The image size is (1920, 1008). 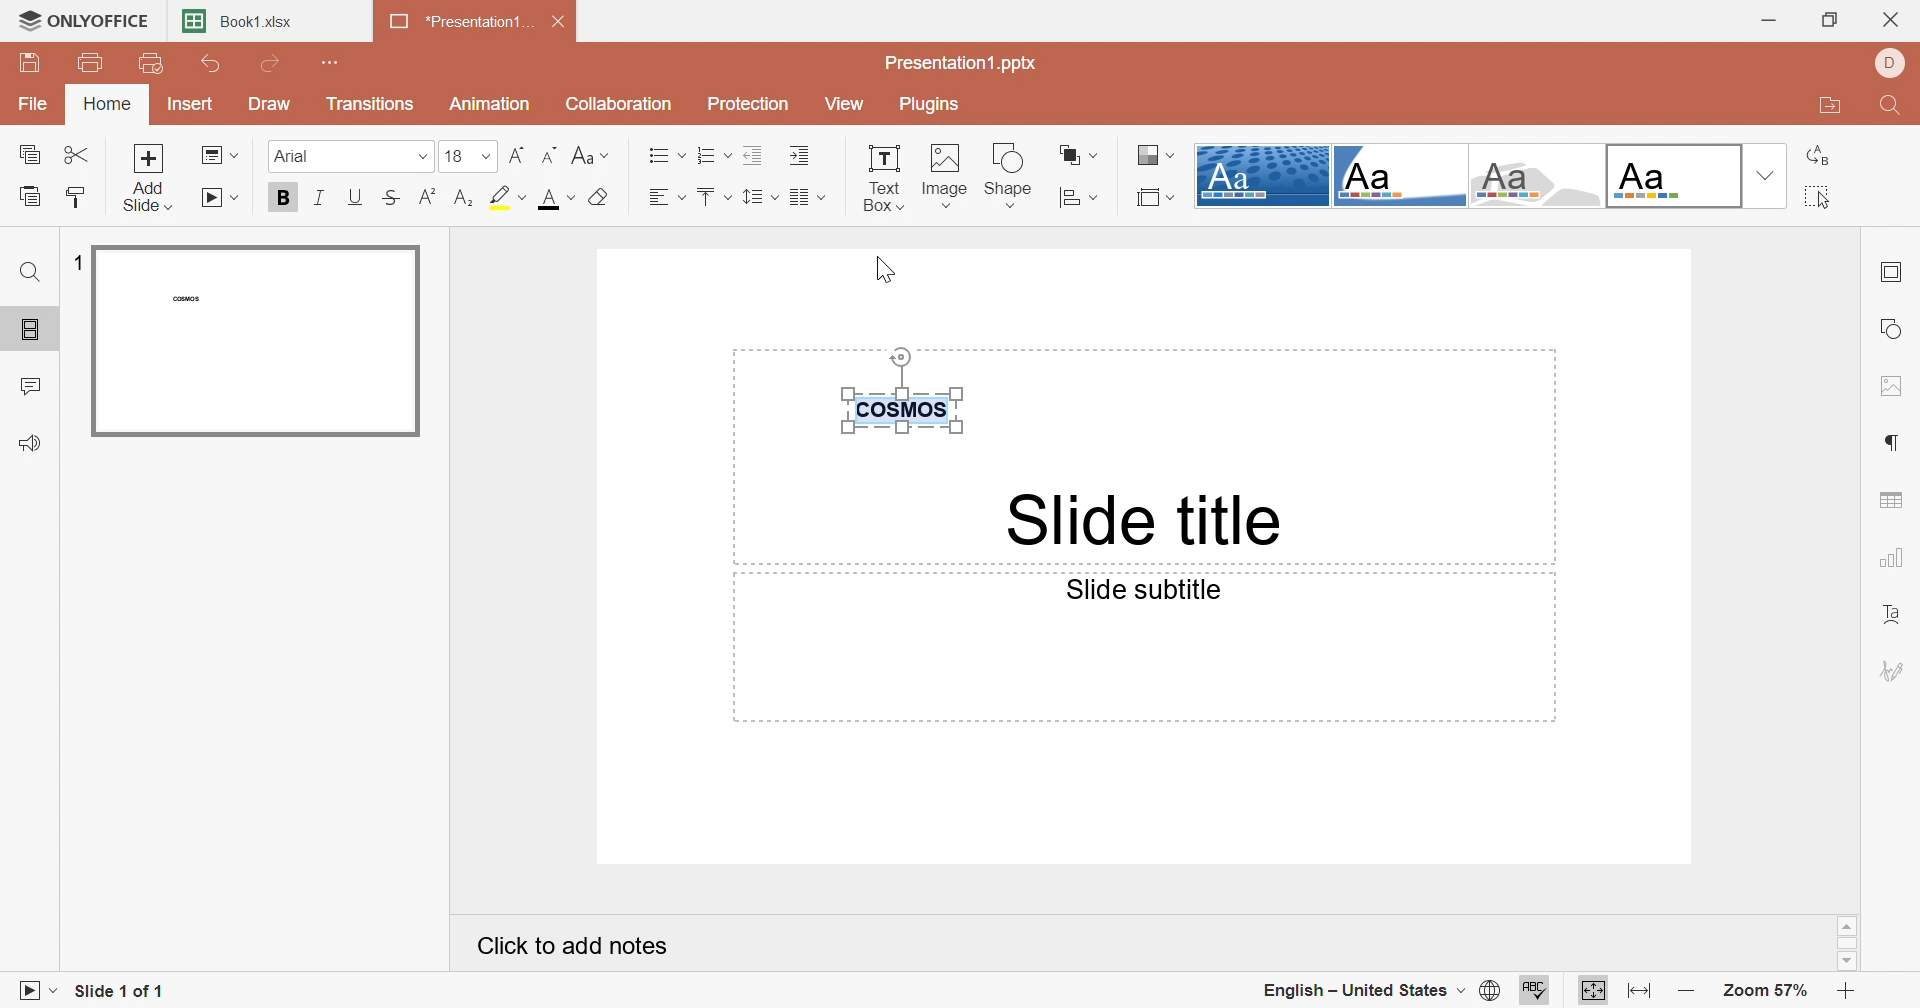 I want to click on Close, so click(x=556, y=22).